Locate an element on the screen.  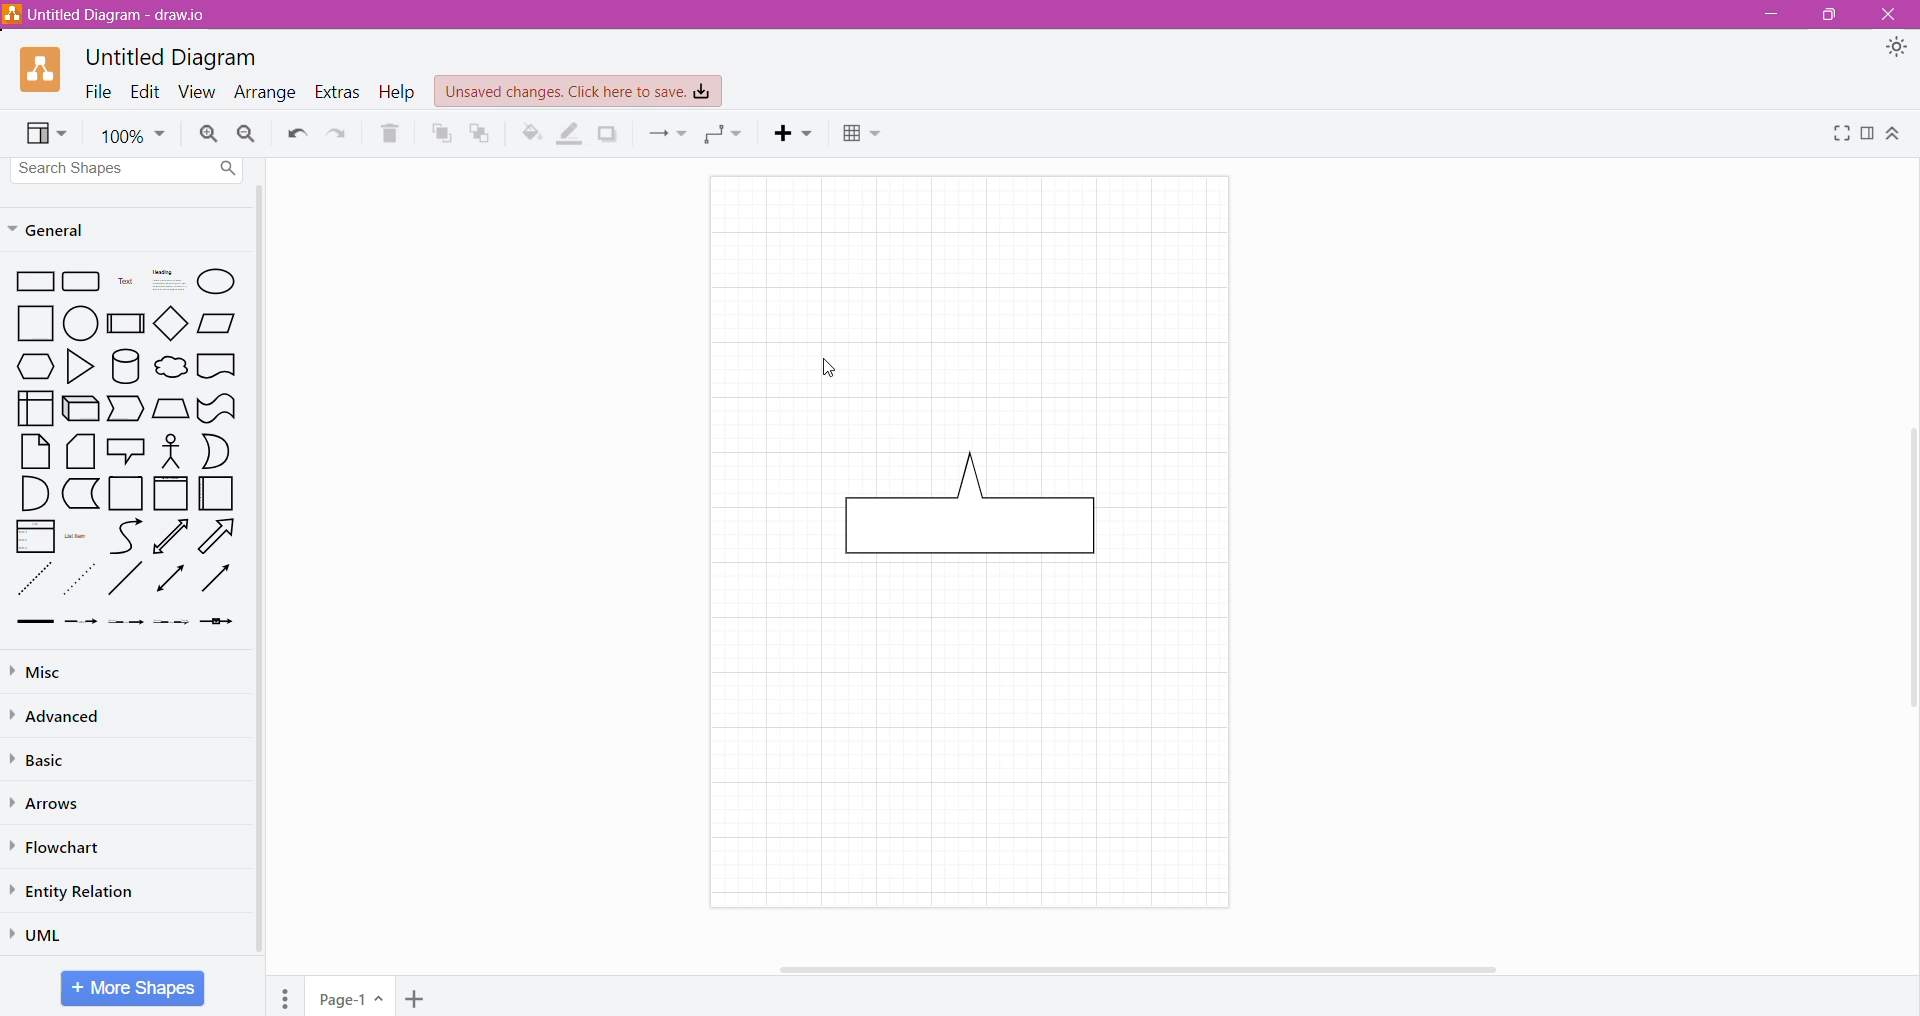
Connection is located at coordinates (667, 134).